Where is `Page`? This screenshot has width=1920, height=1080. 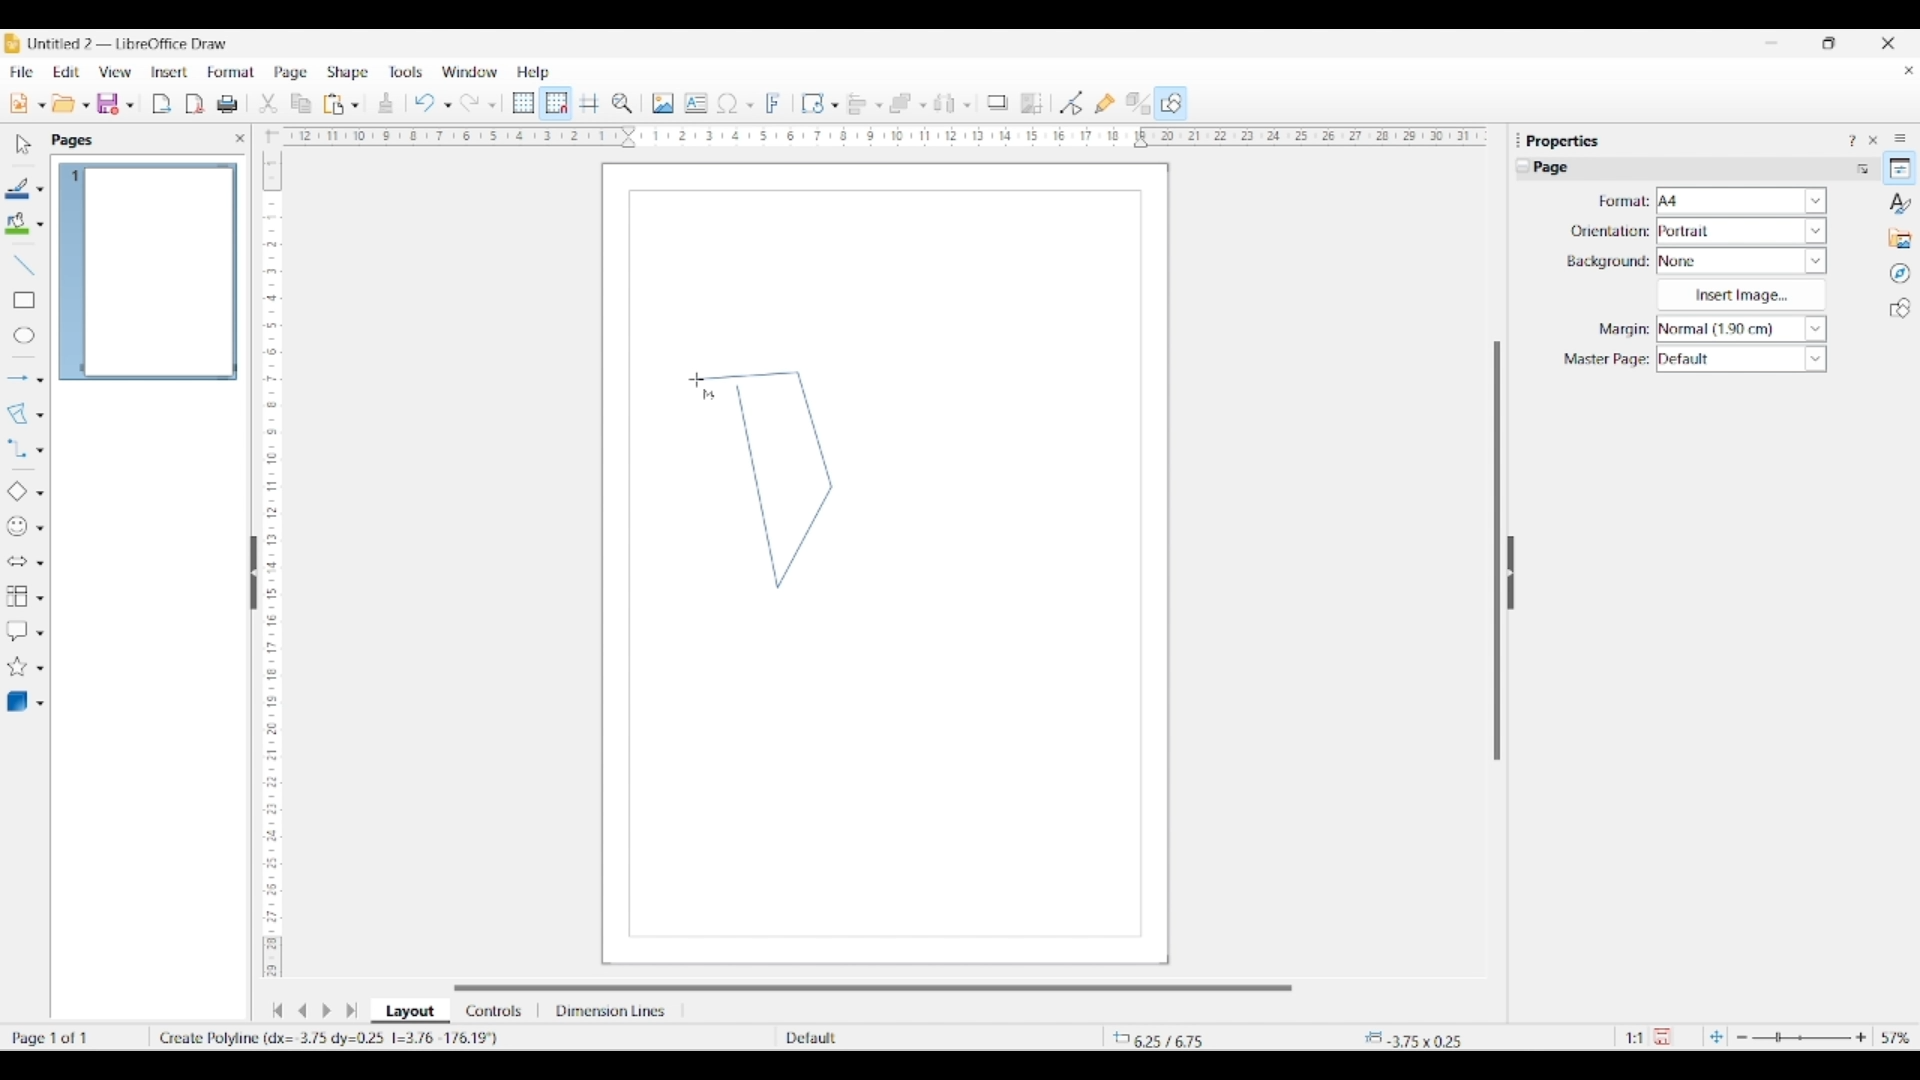 Page is located at coordinates (291, 74).